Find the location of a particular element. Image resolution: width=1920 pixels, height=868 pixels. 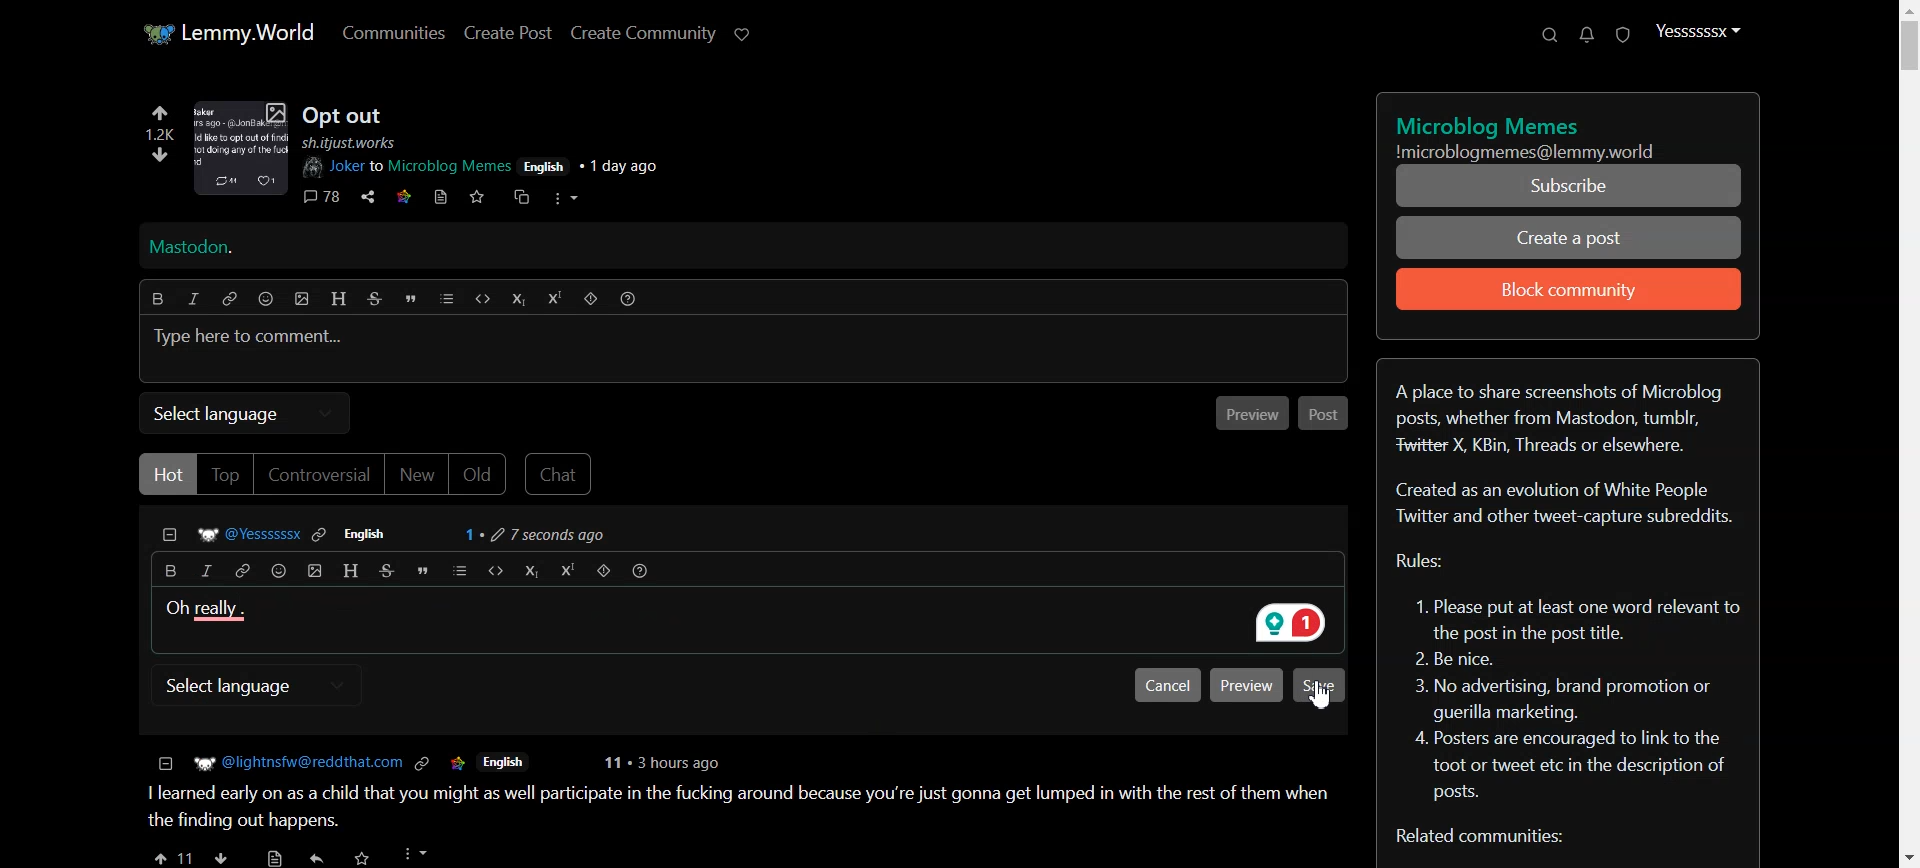

Communities is located at coordinates (392, 32).